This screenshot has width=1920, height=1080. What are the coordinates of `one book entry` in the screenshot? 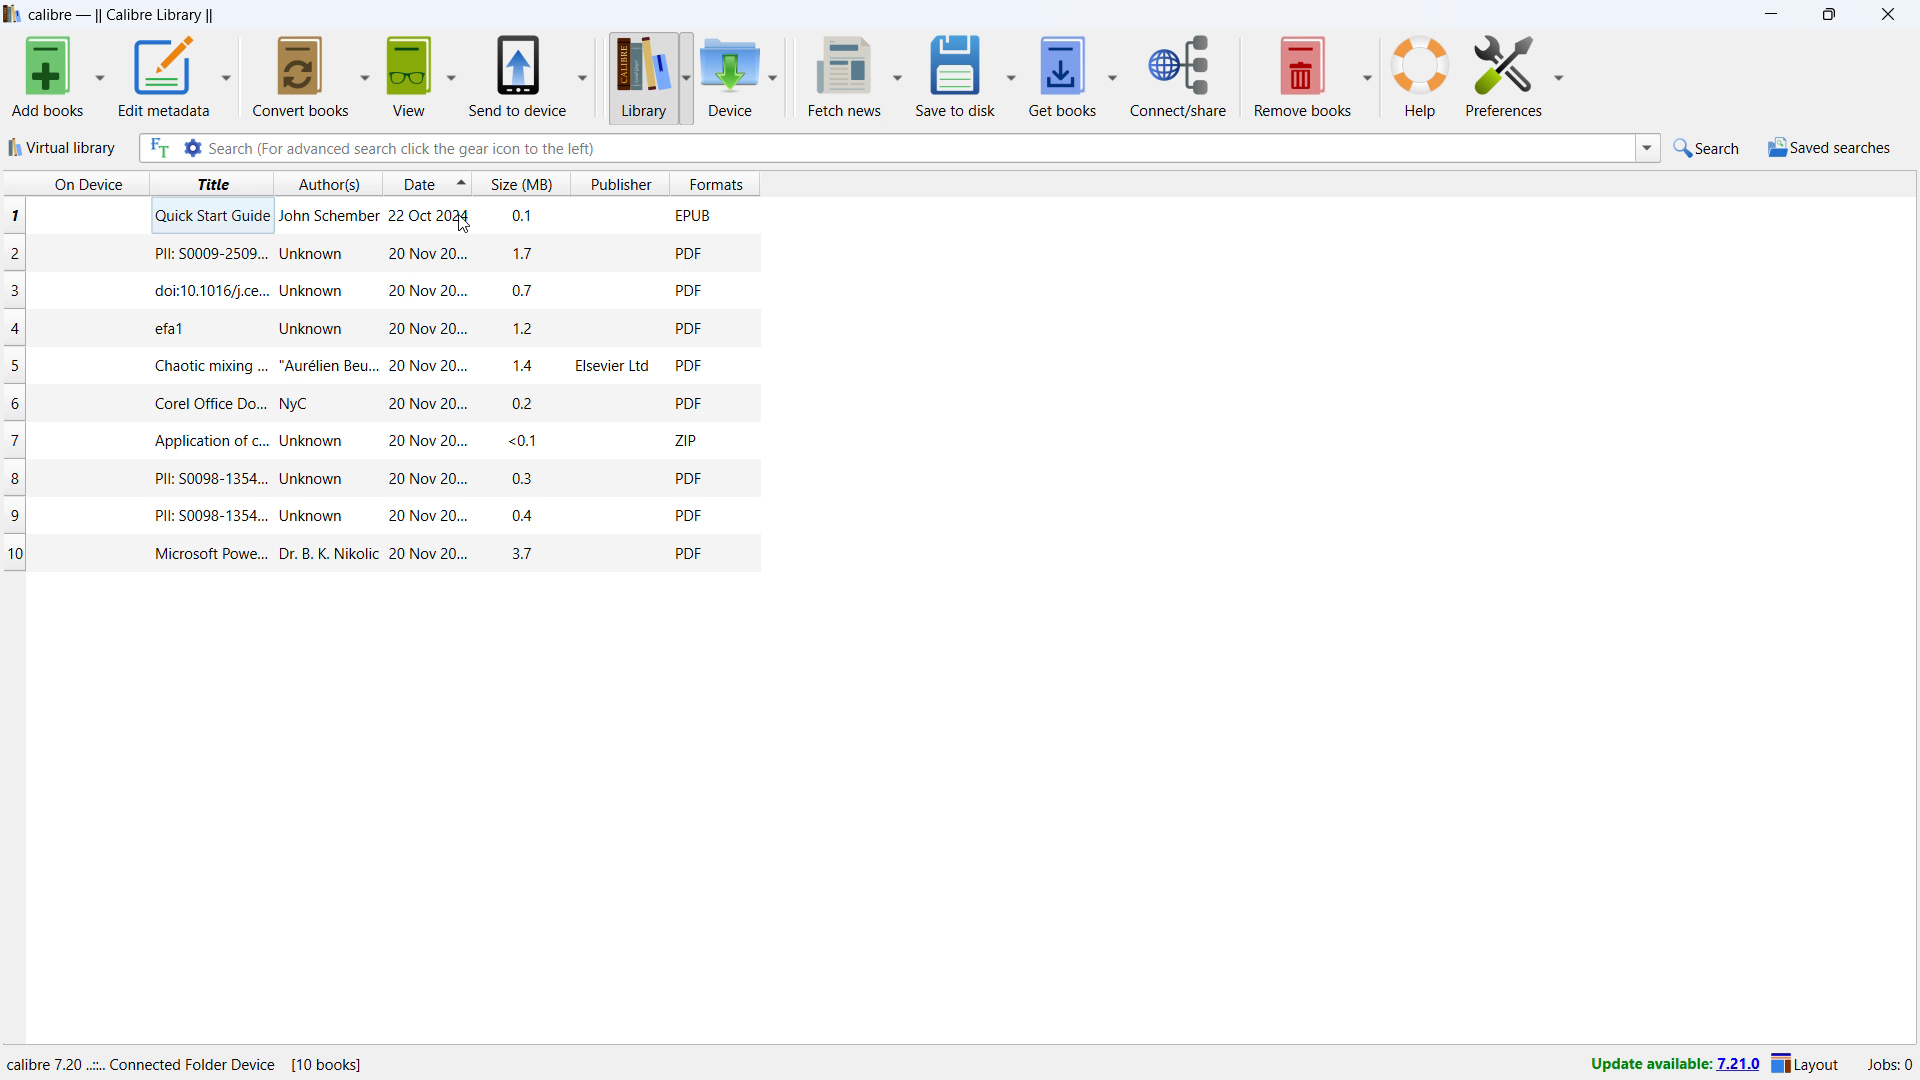 It's located at (380, 218).